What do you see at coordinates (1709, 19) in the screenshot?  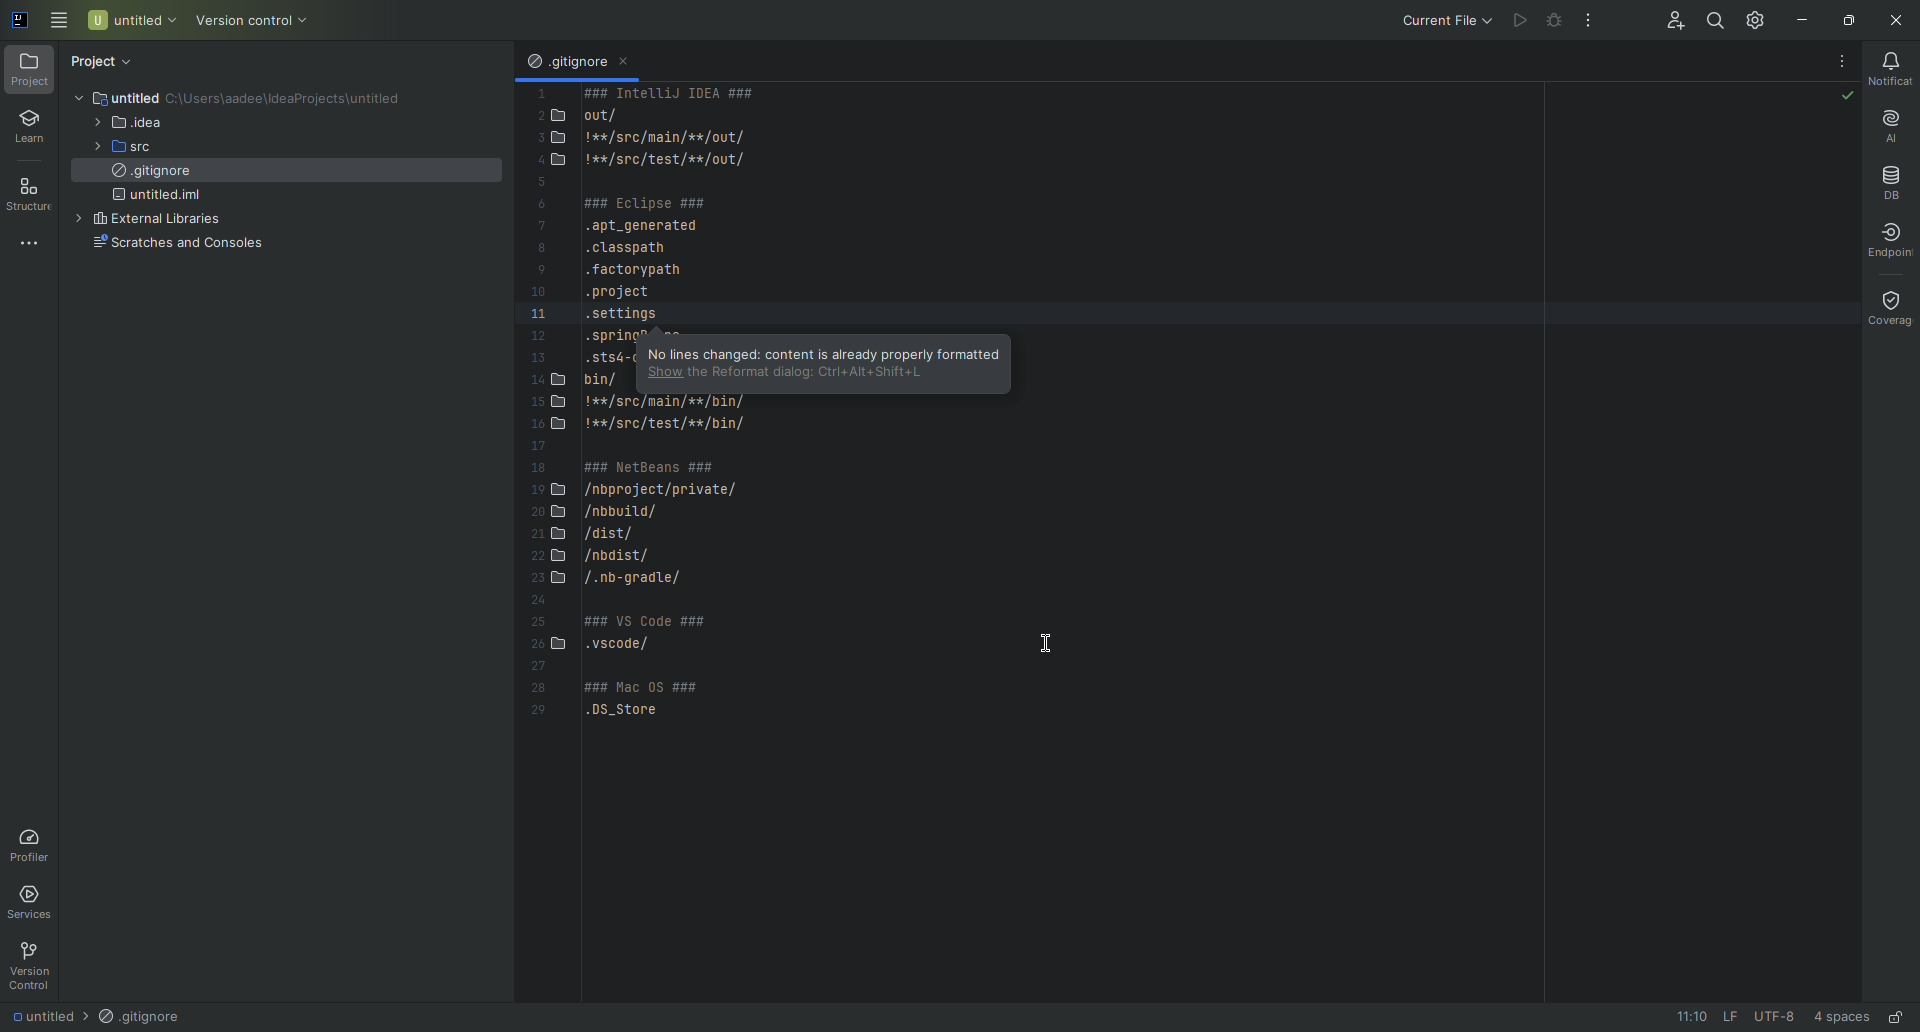 I see `Search` at bounding box center [1709, 19].